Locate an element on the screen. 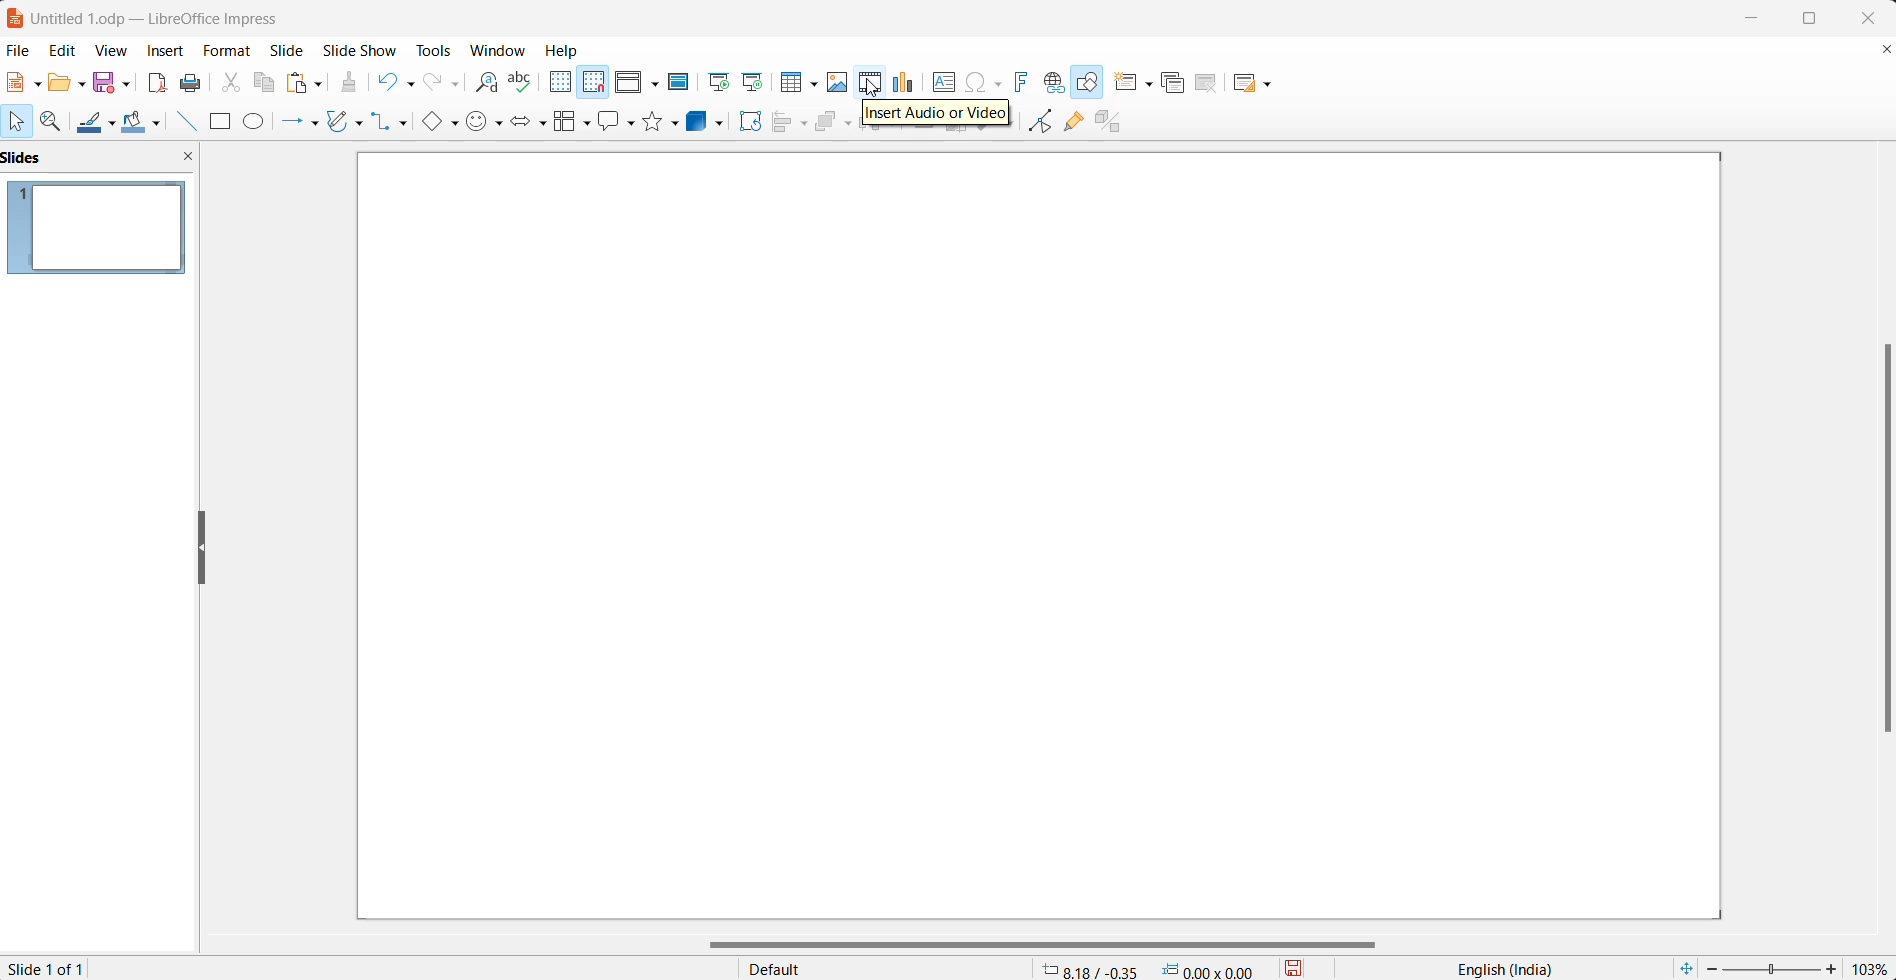 Image resolution: width=1896 pixels, height=980 pixels. basic shapes is located at coordinates (426, 122).